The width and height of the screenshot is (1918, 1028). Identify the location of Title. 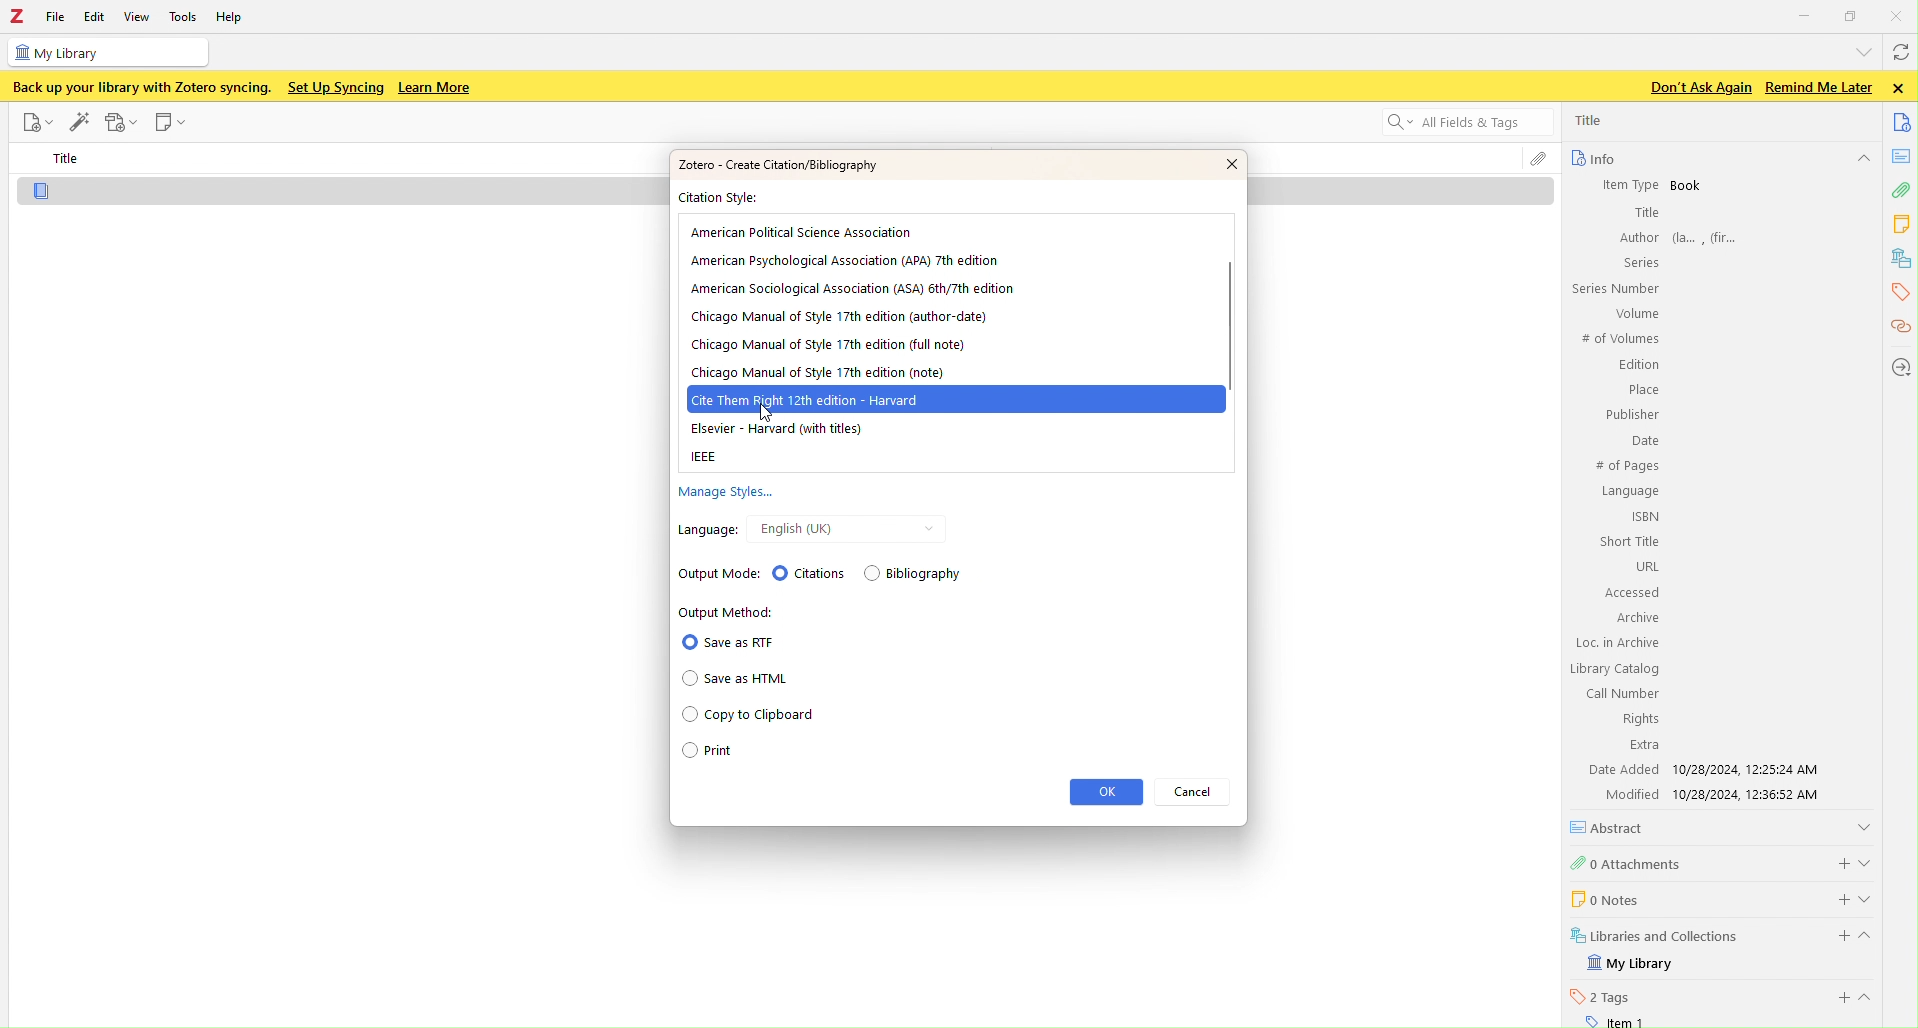
(1645, 213).